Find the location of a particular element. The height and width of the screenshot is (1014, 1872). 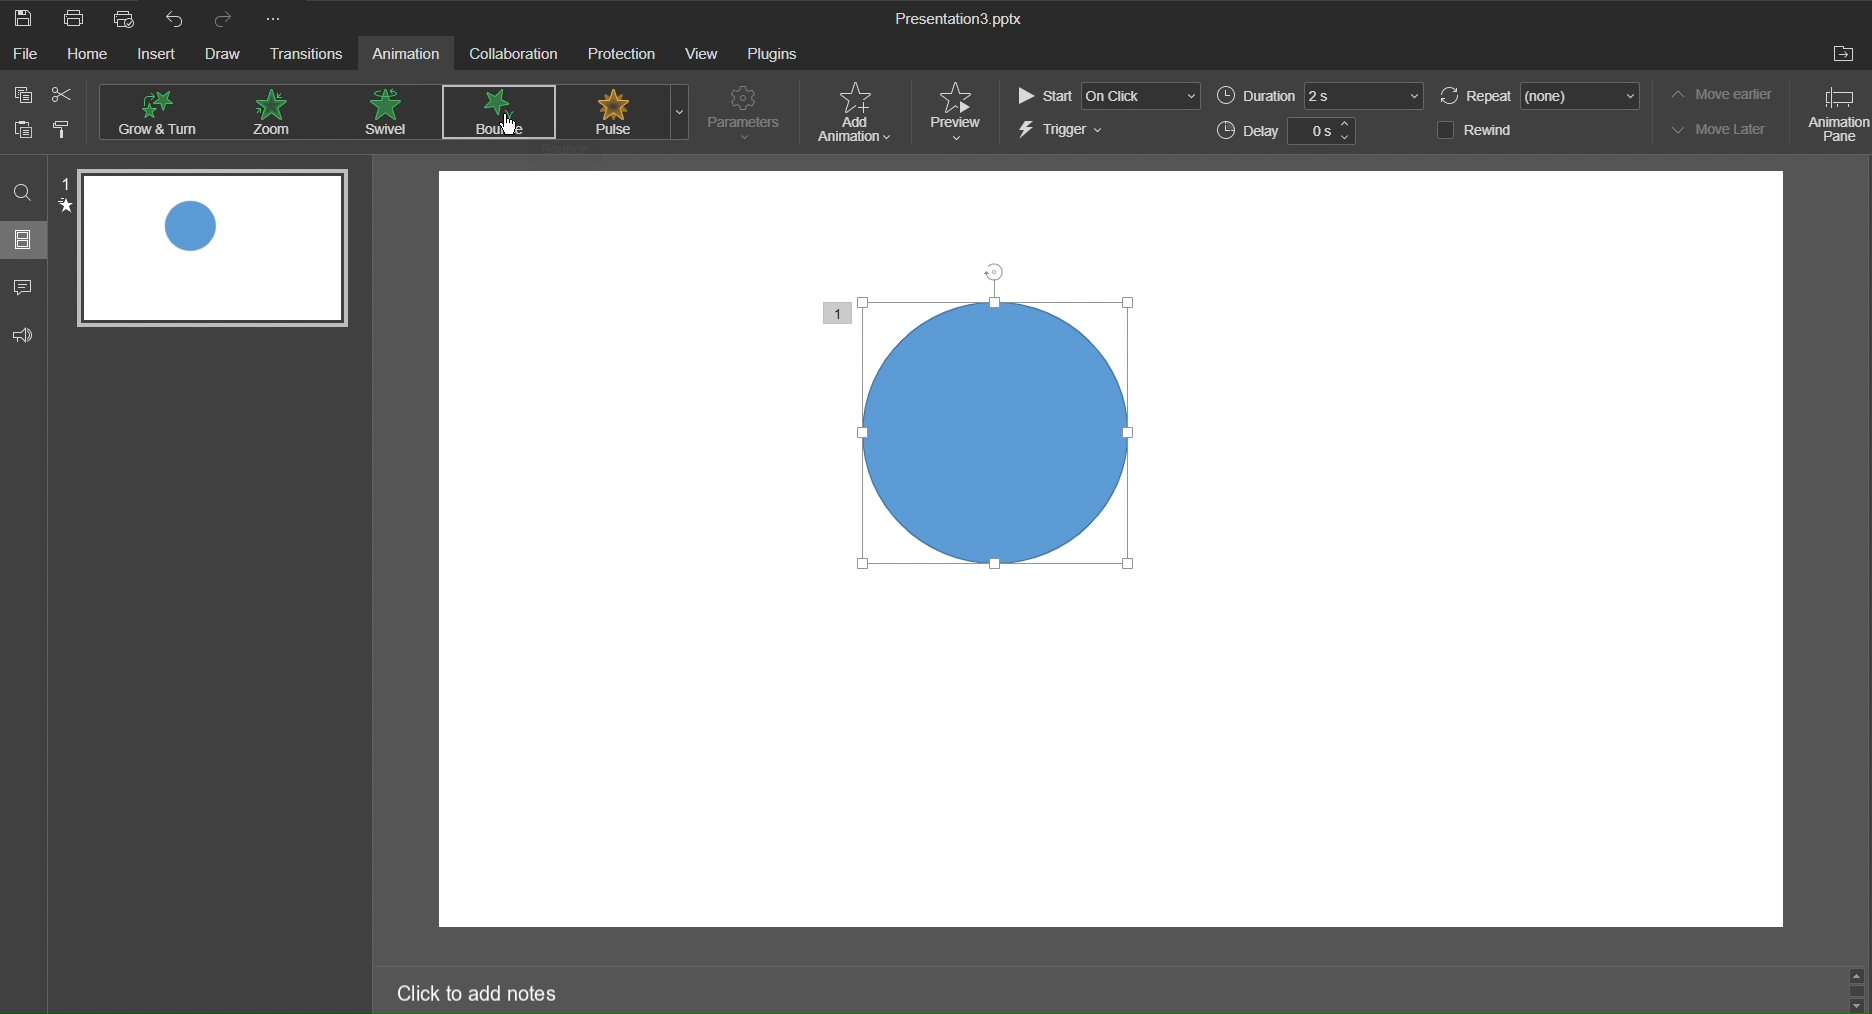

Animations is located at coordinates (615, 111).